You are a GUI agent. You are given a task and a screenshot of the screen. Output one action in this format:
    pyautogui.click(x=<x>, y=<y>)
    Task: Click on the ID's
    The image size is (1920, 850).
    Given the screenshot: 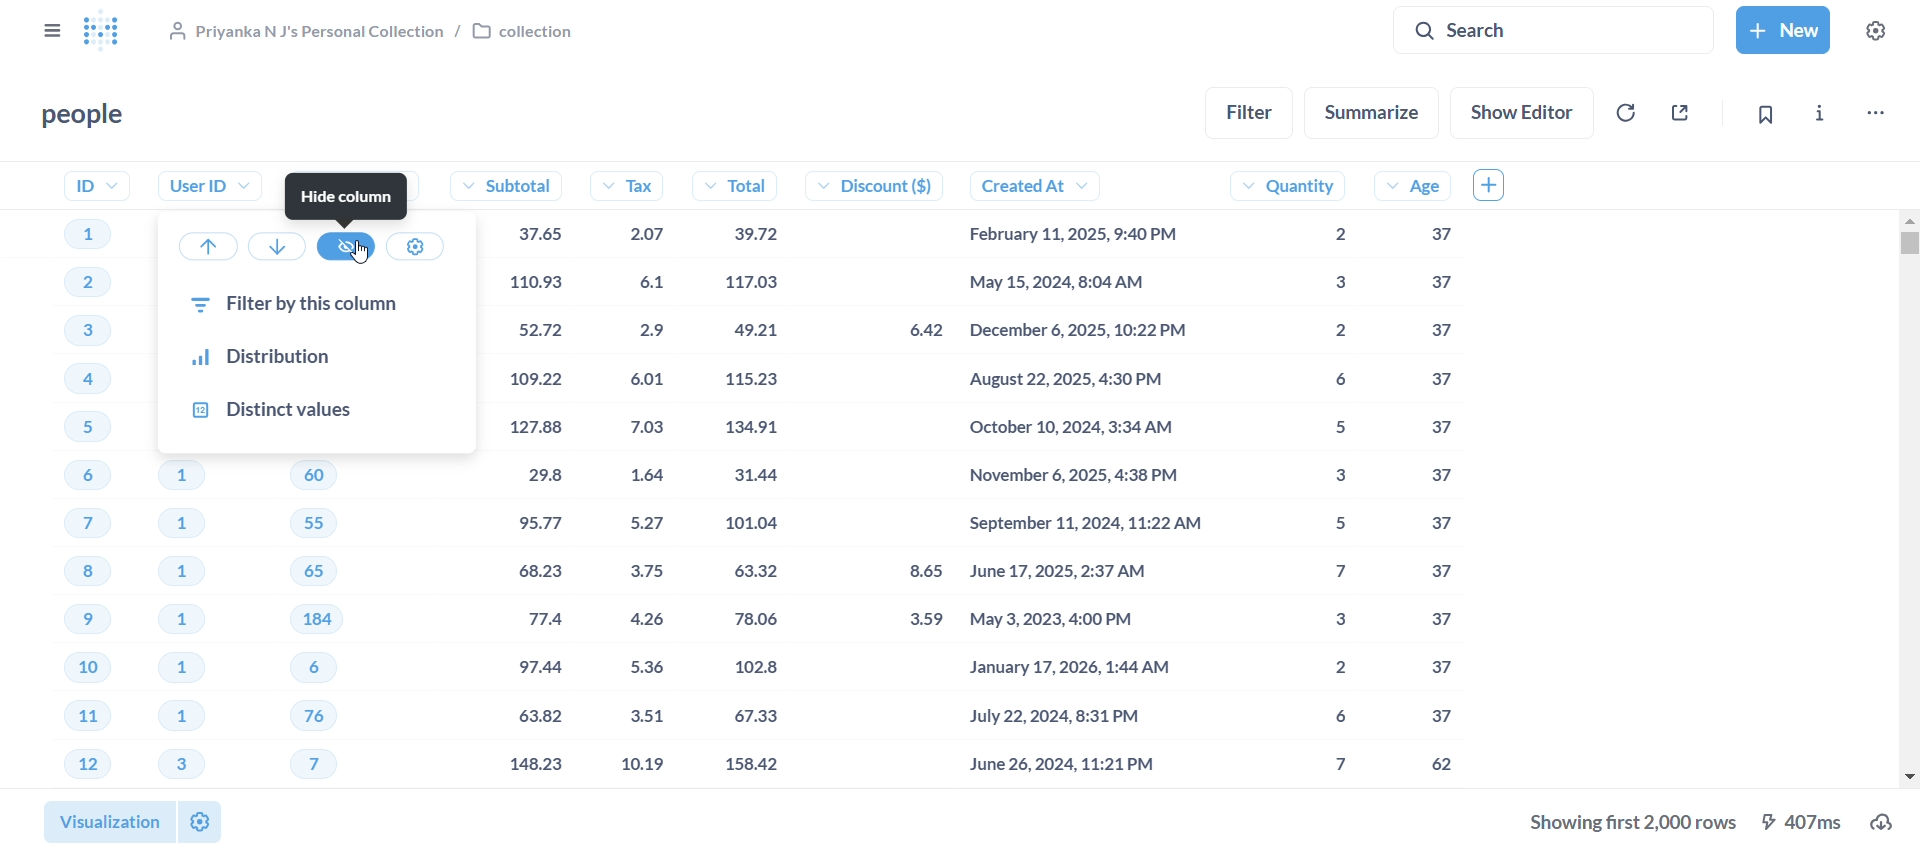 What is the action you would take?
    pyautogui.click(x=90, y=475)
    